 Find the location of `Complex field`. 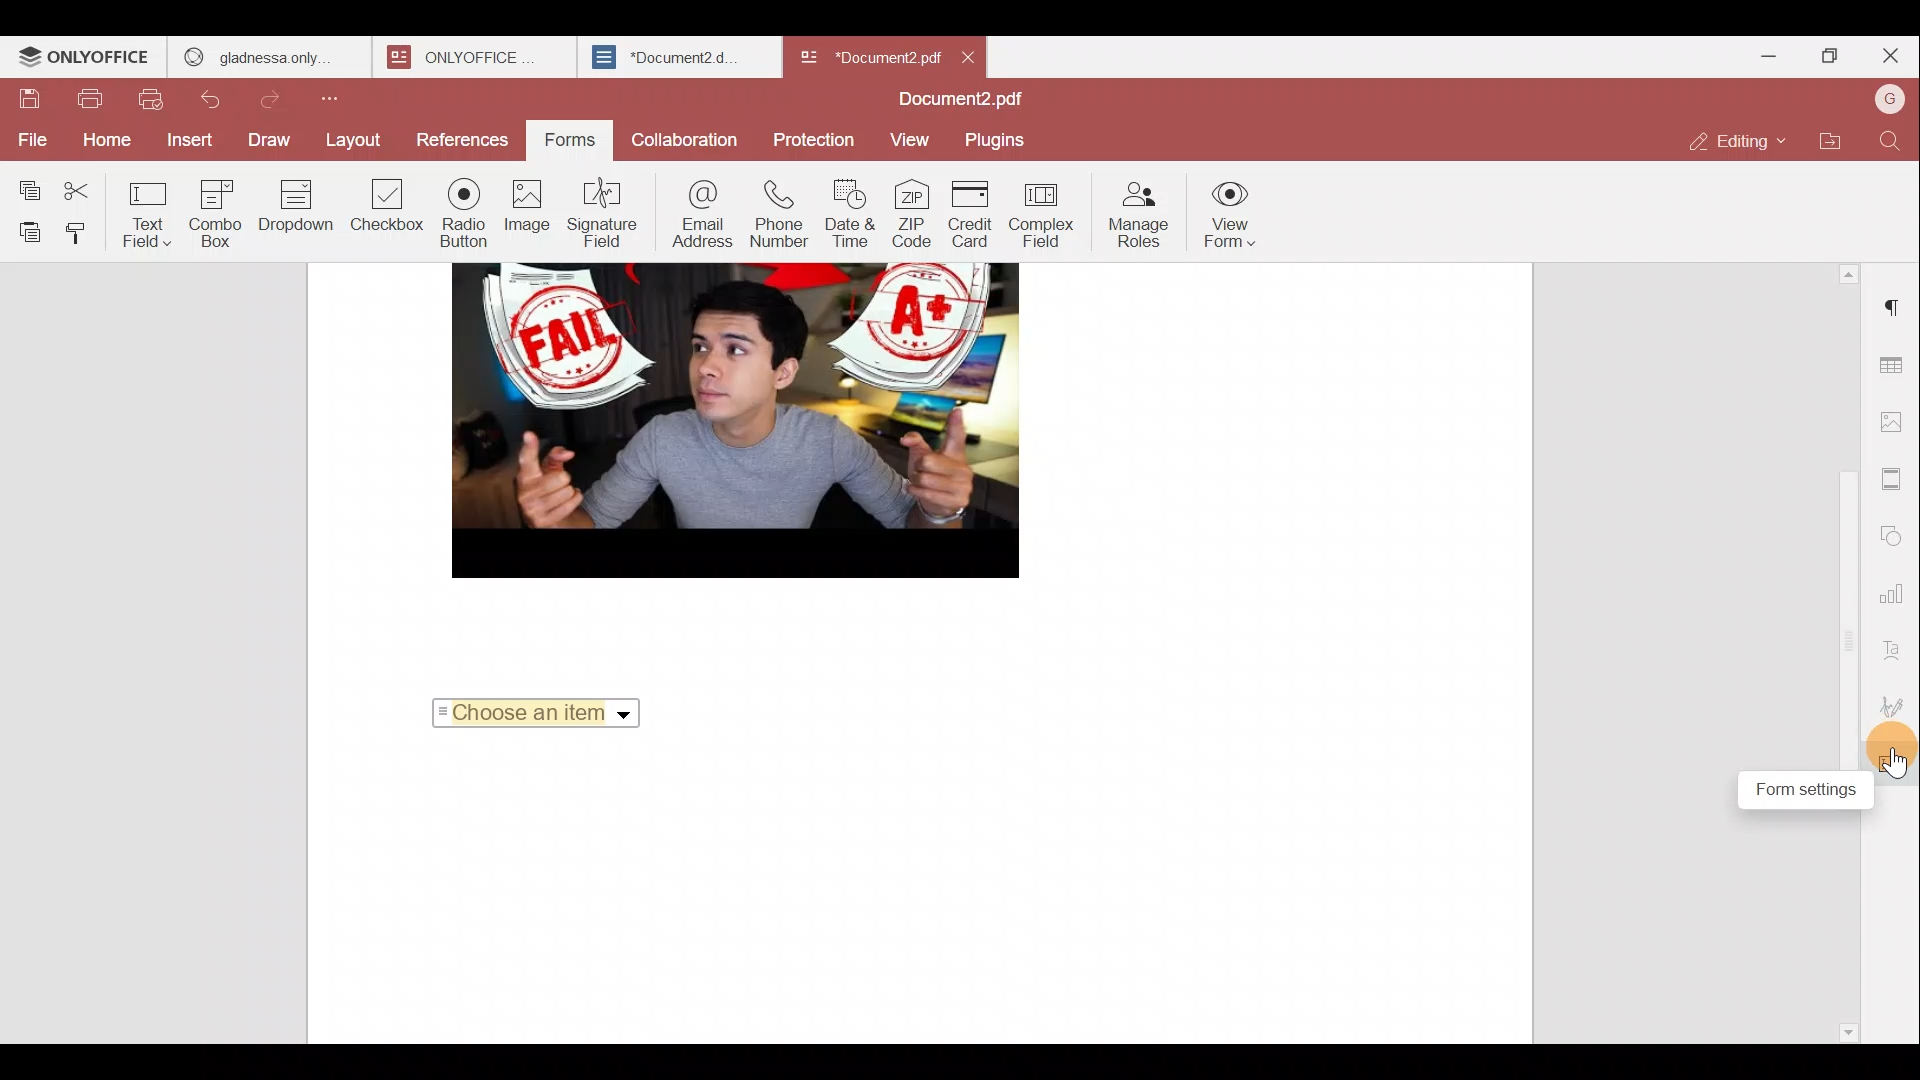

Complex field is located at coordinates (1044, 218).